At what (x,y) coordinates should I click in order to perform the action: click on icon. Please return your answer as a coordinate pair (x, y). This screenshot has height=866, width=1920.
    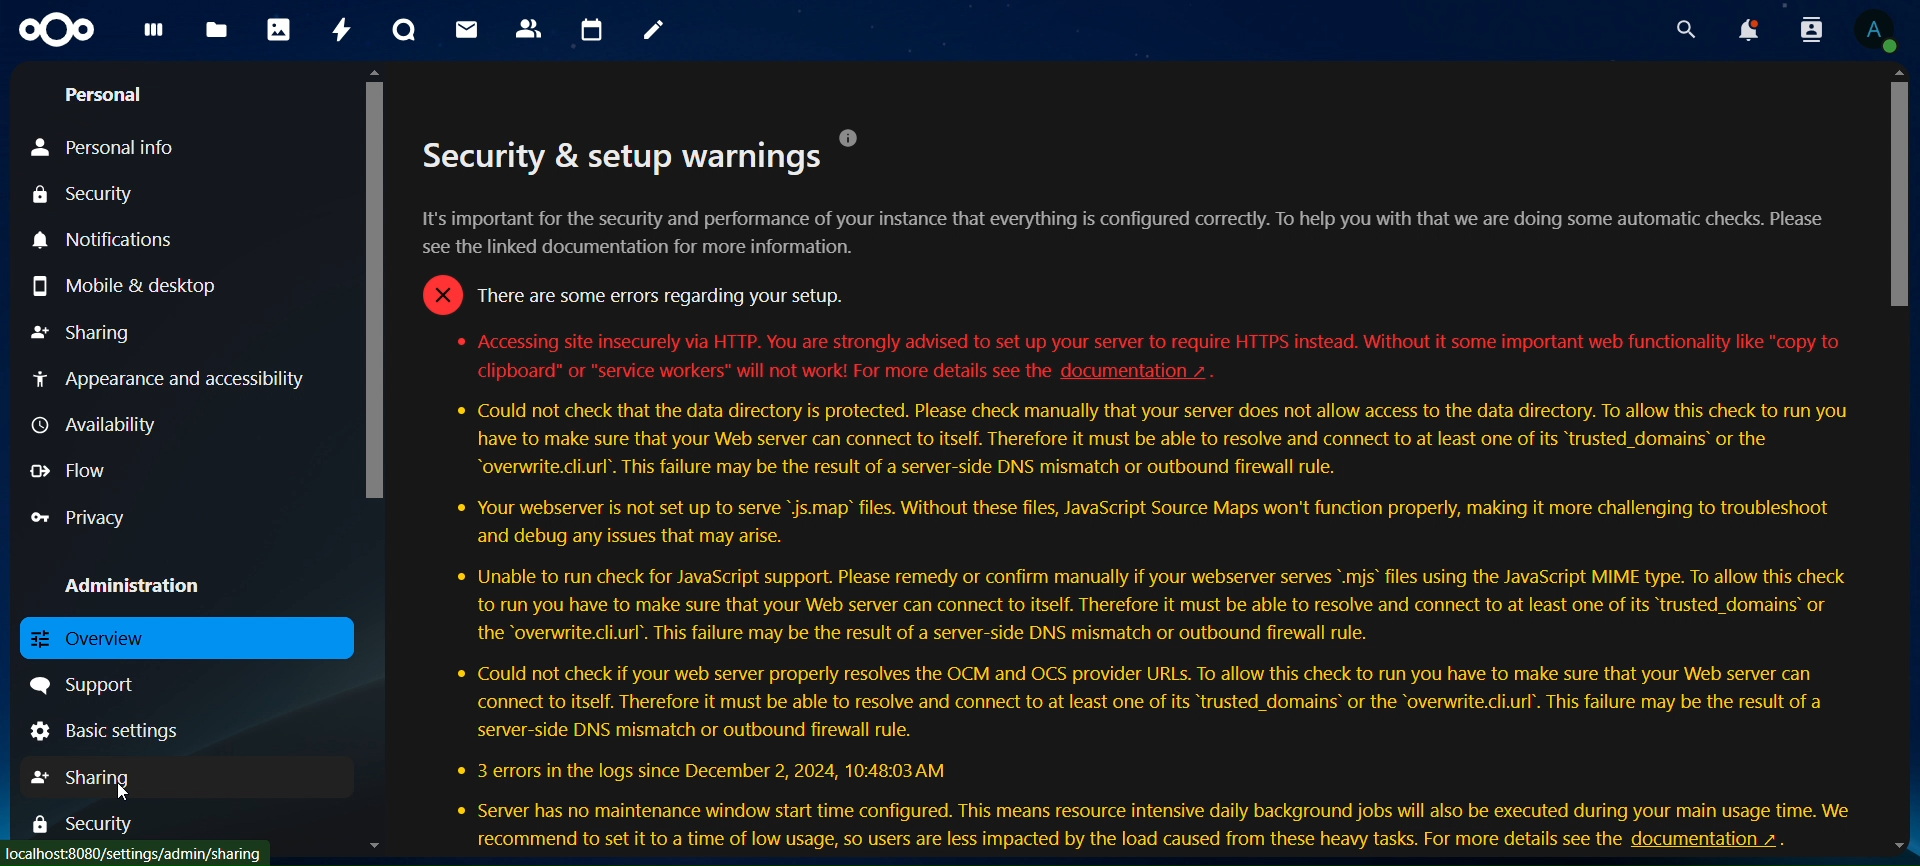
    Looking at the image, I should click on (56, 31).